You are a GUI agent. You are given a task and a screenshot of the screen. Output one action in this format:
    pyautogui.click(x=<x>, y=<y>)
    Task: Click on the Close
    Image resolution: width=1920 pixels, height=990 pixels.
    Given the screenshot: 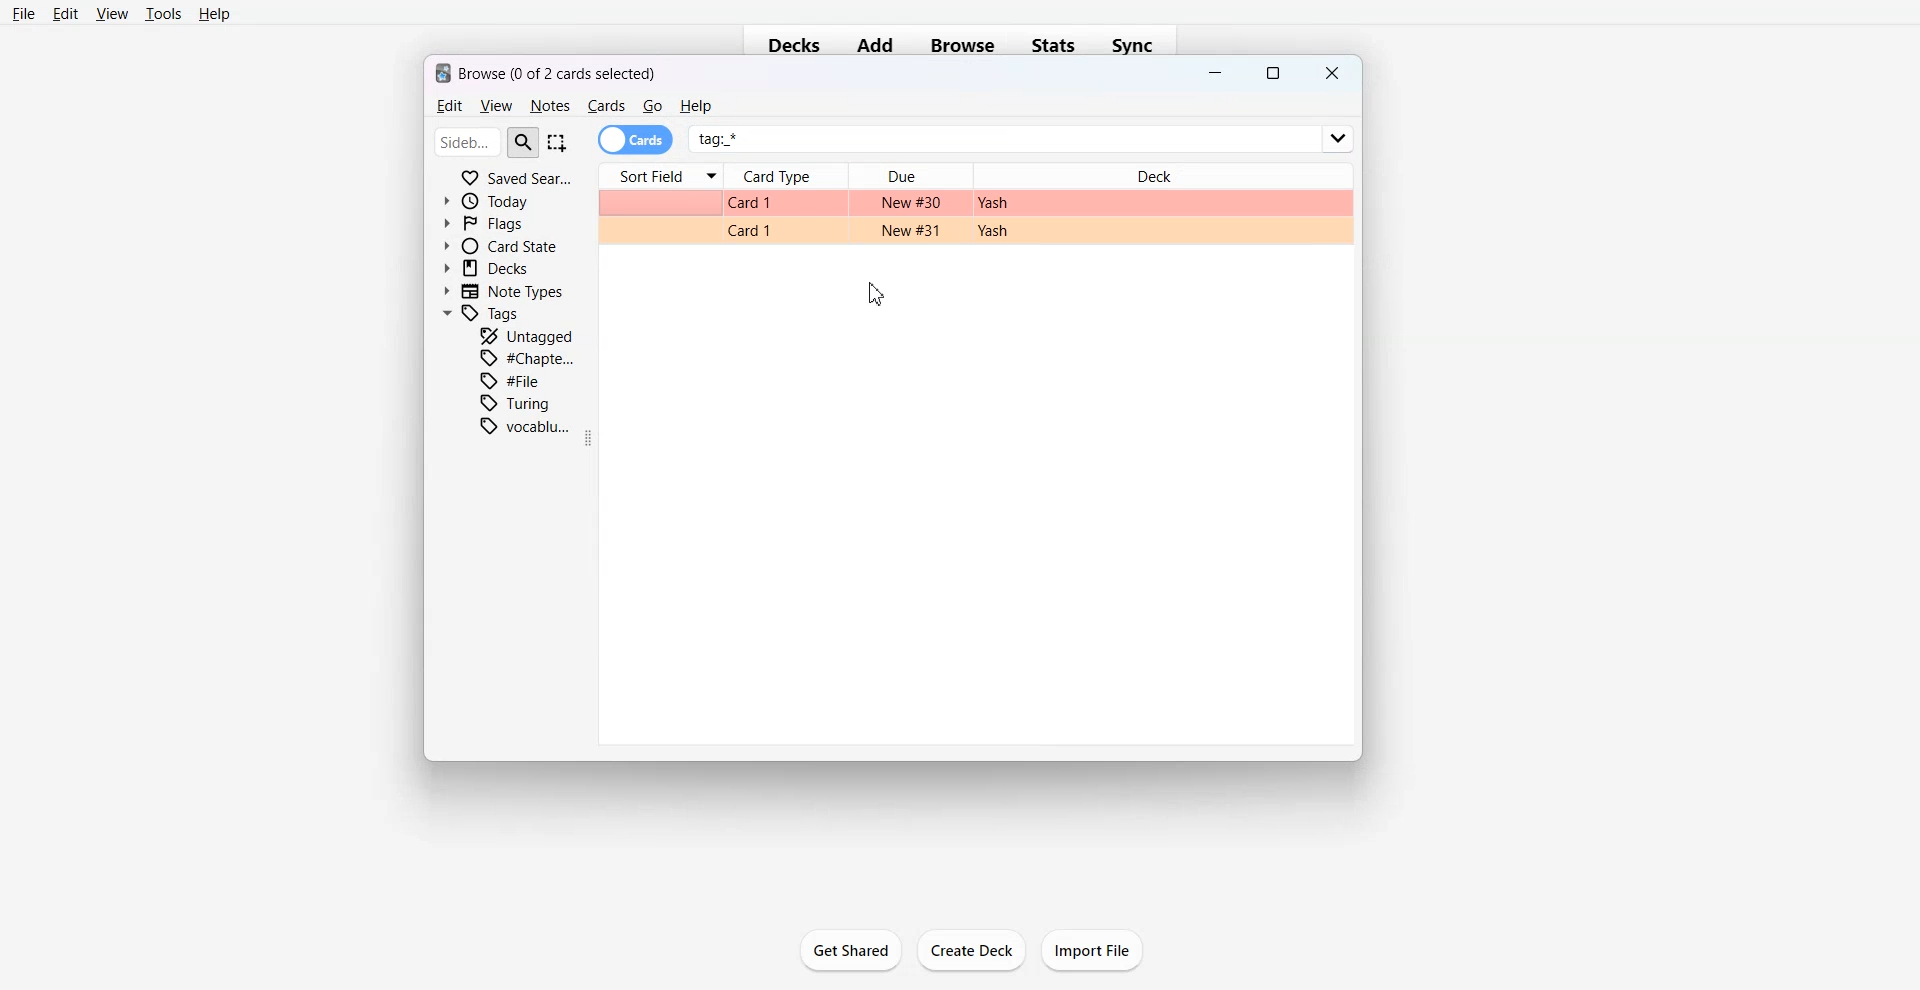 What is the action you would take?
    pyautogui.click(x=1330, y=73)
    